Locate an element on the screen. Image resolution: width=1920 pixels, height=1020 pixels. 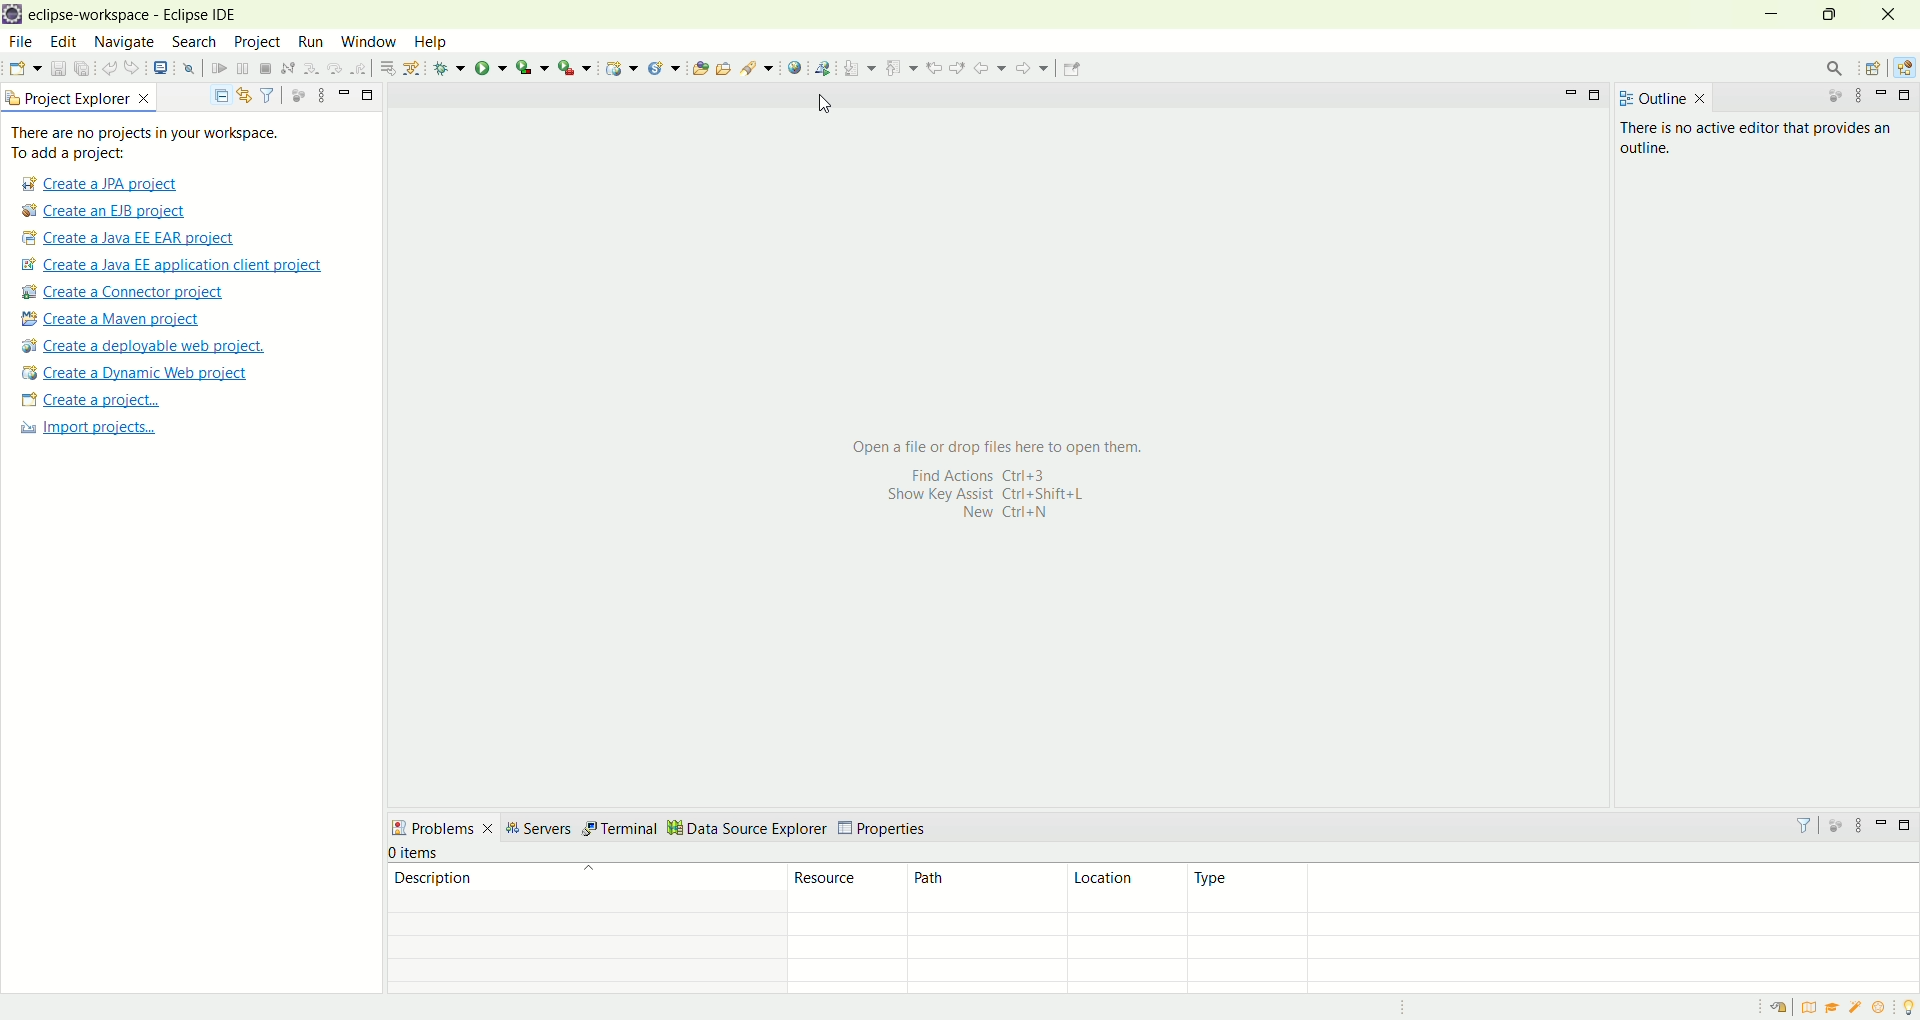
project is located at coordinates (256, 42).